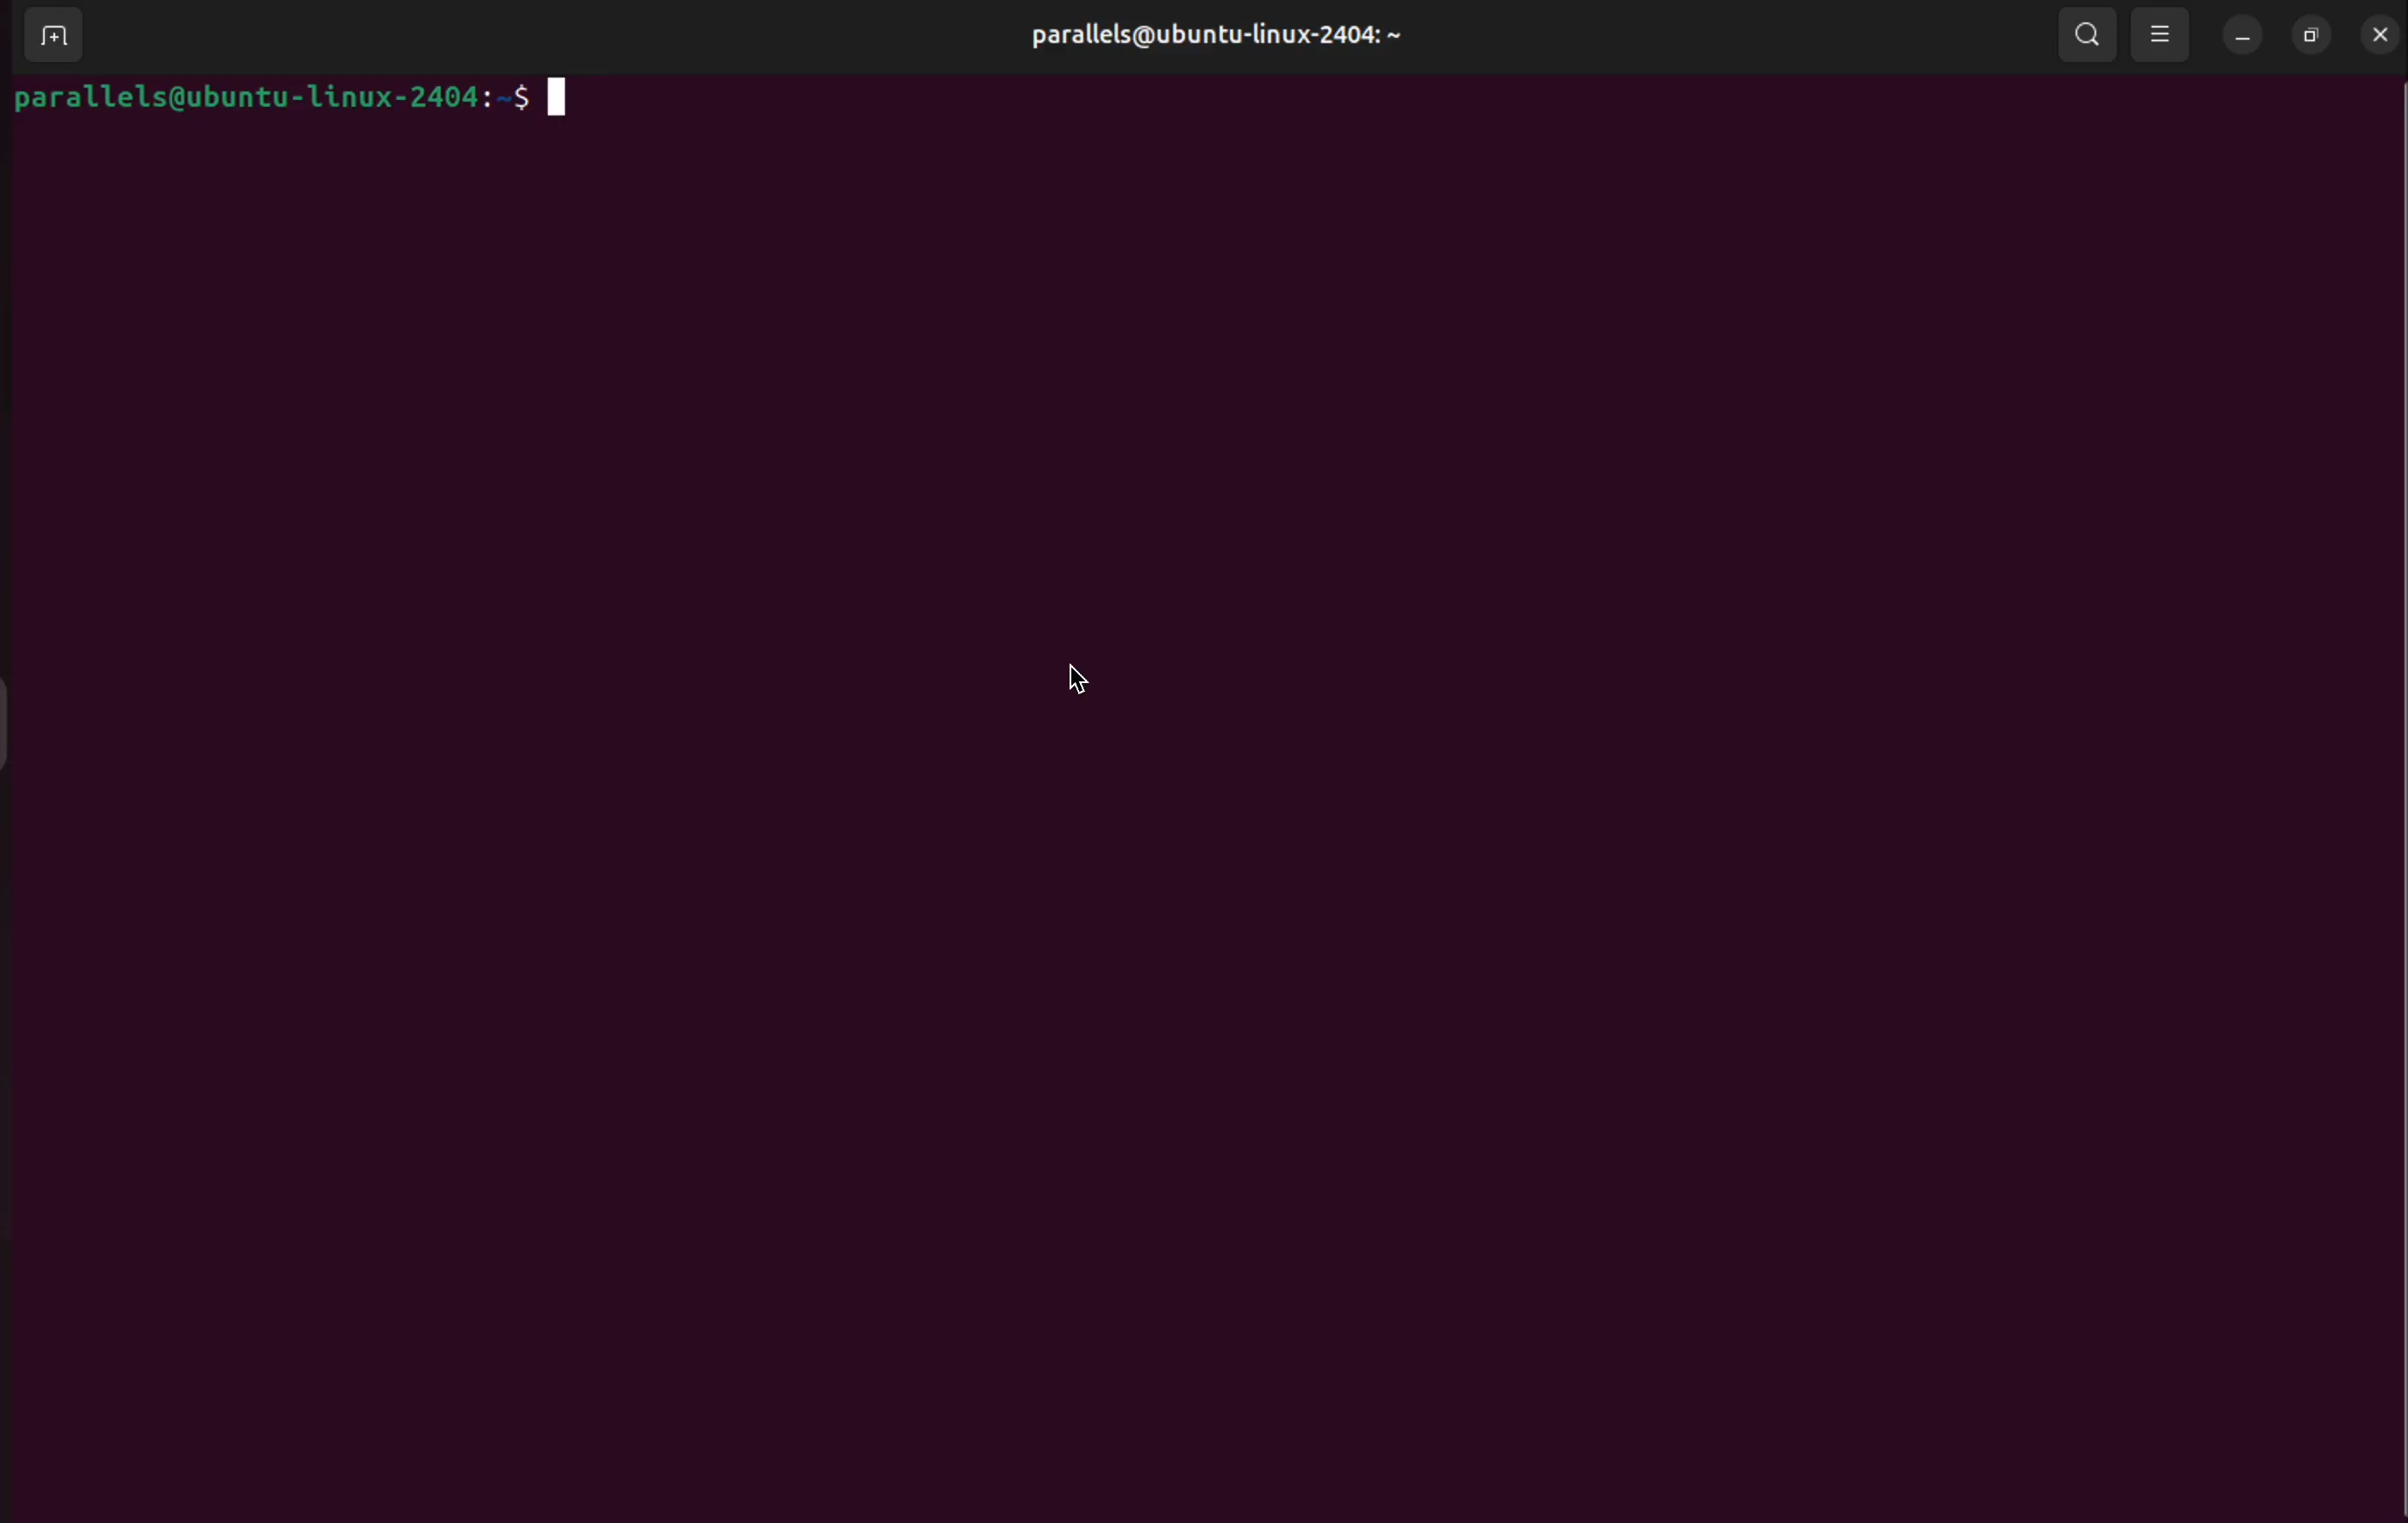 Image resolution: width=2408 pixels, height=1523 pixels. Describe the element at coordinates (2244, 38) in the screenshot. I see `minimize` at that location.